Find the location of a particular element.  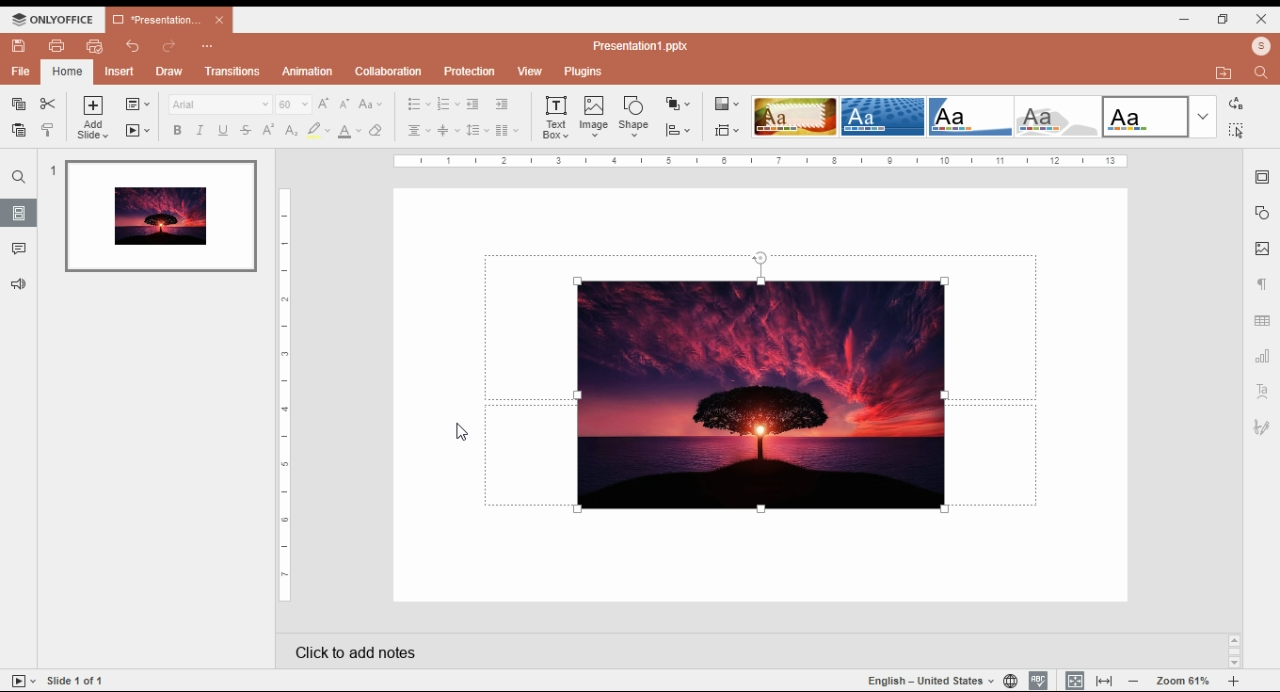

theme 2 is located at coordinates (881, 117).